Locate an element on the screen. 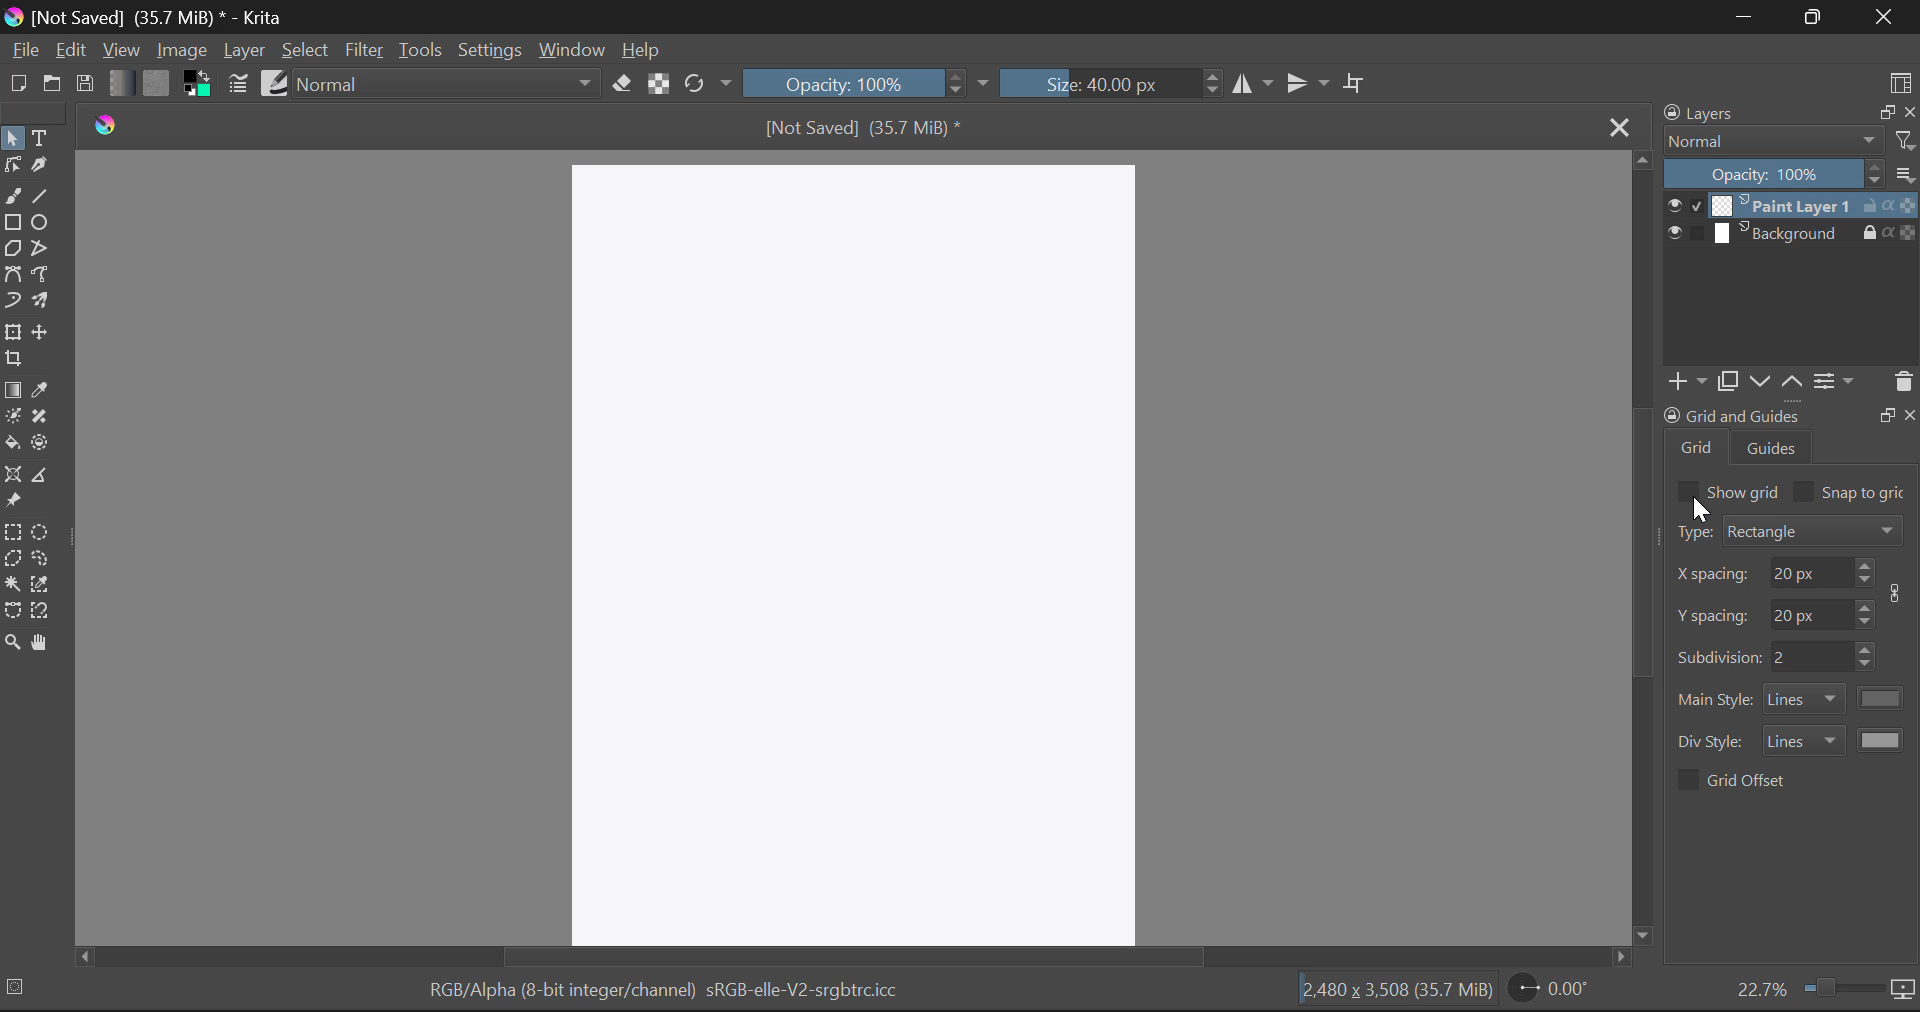 The height and width of the screenshot is (1012, 1920). Text is located at coordinates (43, 139).